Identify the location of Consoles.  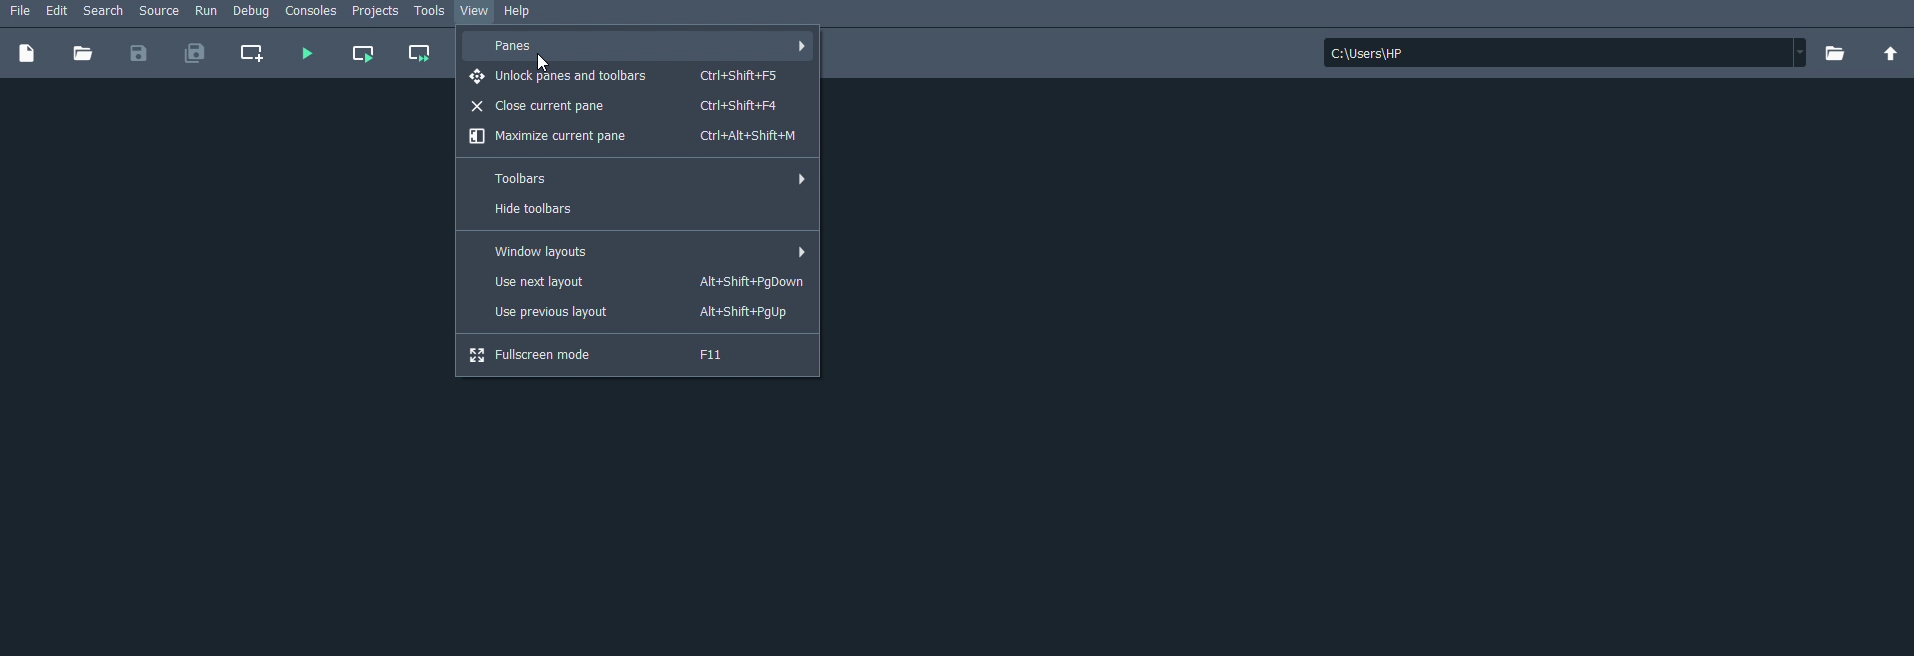
(313, 13).